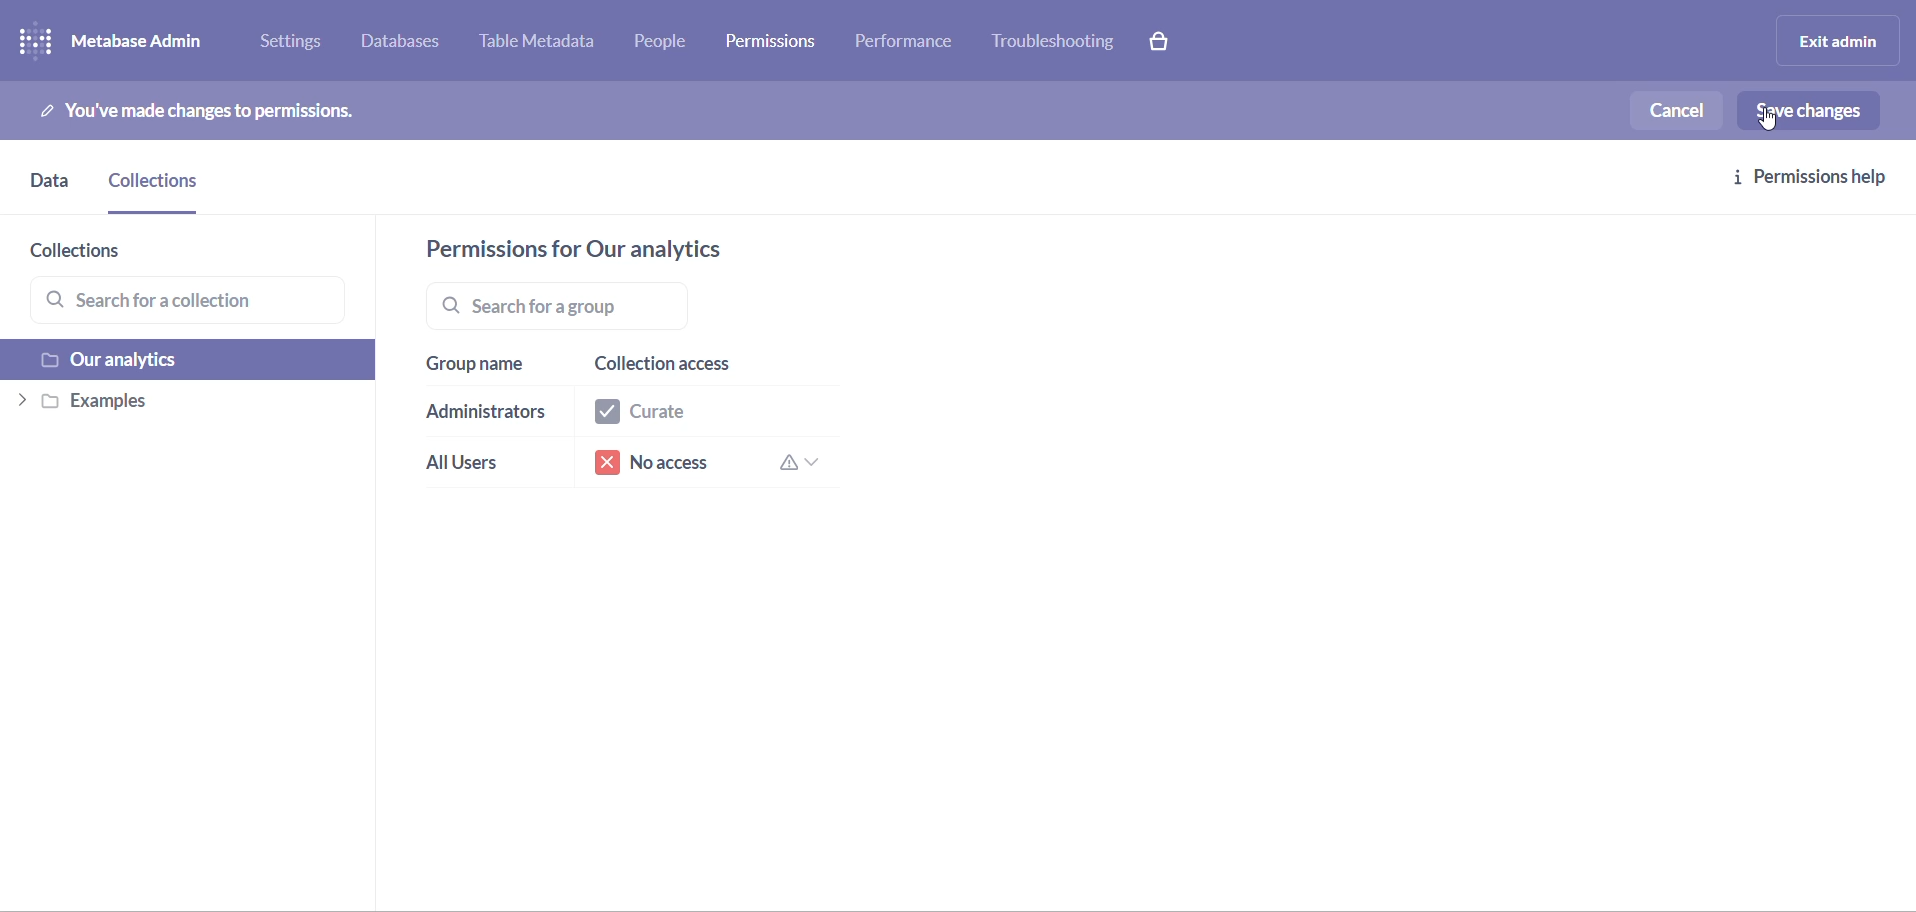 The image size is (1916, 912). I want to click on data, so click(46, 188).